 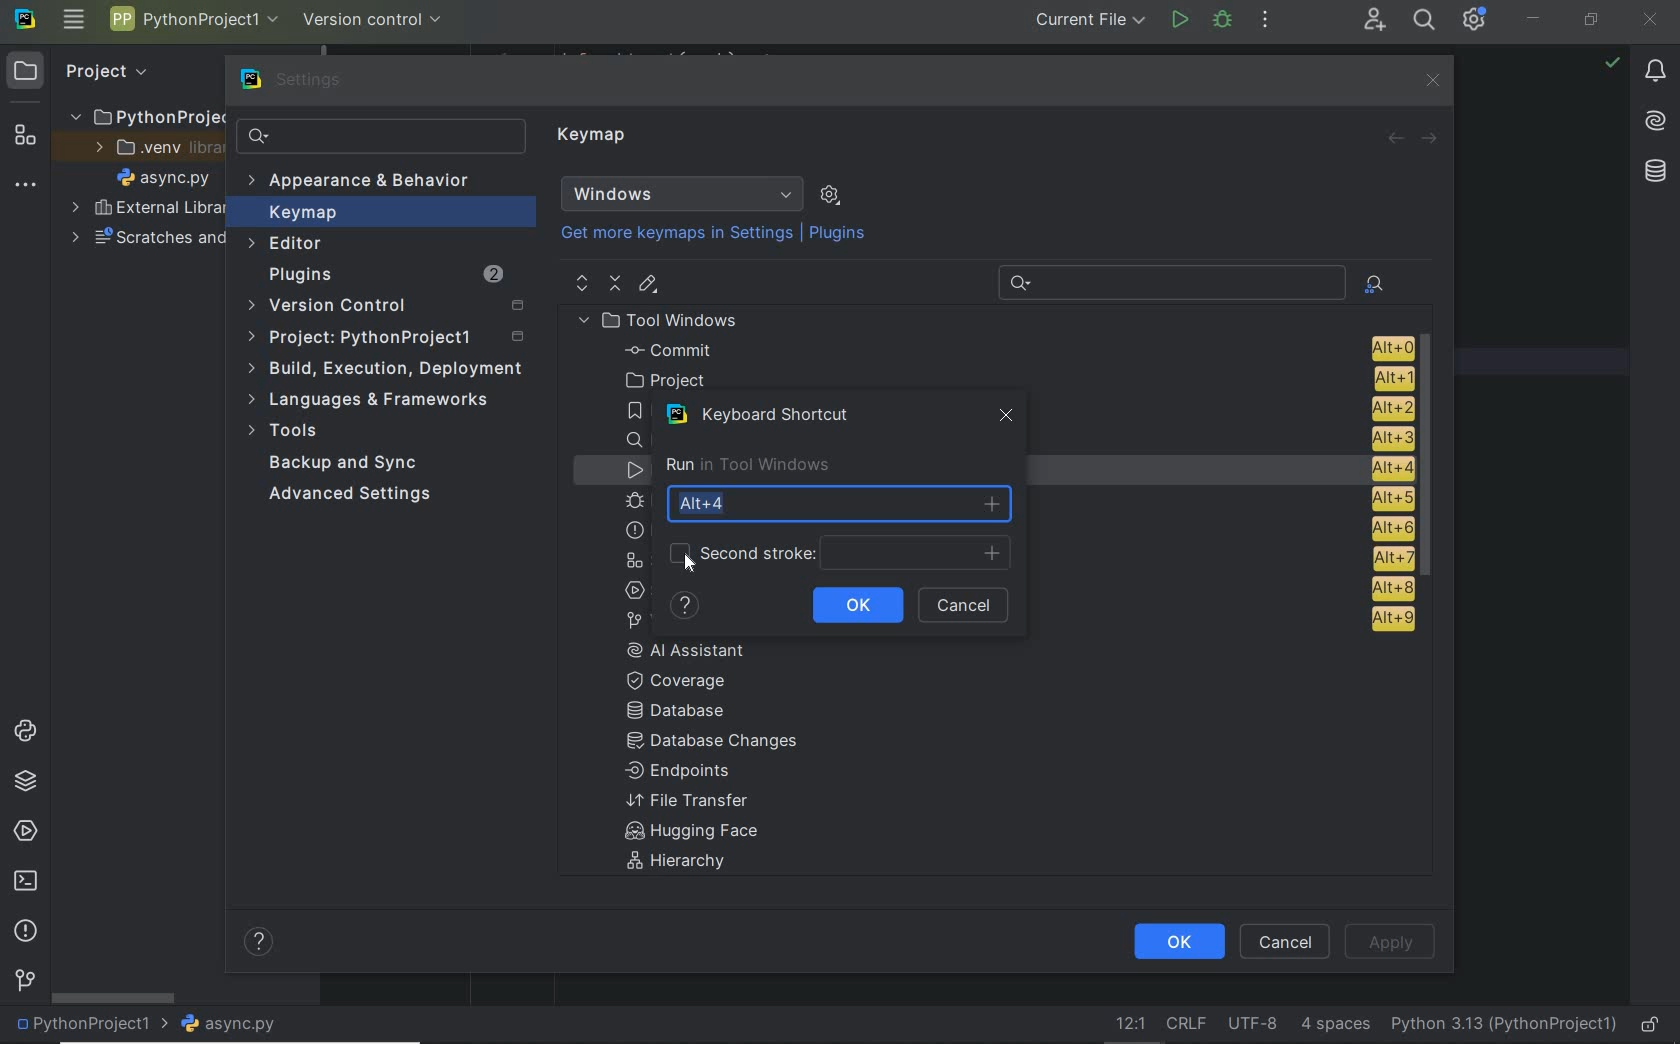 What do you see at coordinates (1385, 588) in the screenshot?
I see `alt + 8` at bounding box center [1385, 588].